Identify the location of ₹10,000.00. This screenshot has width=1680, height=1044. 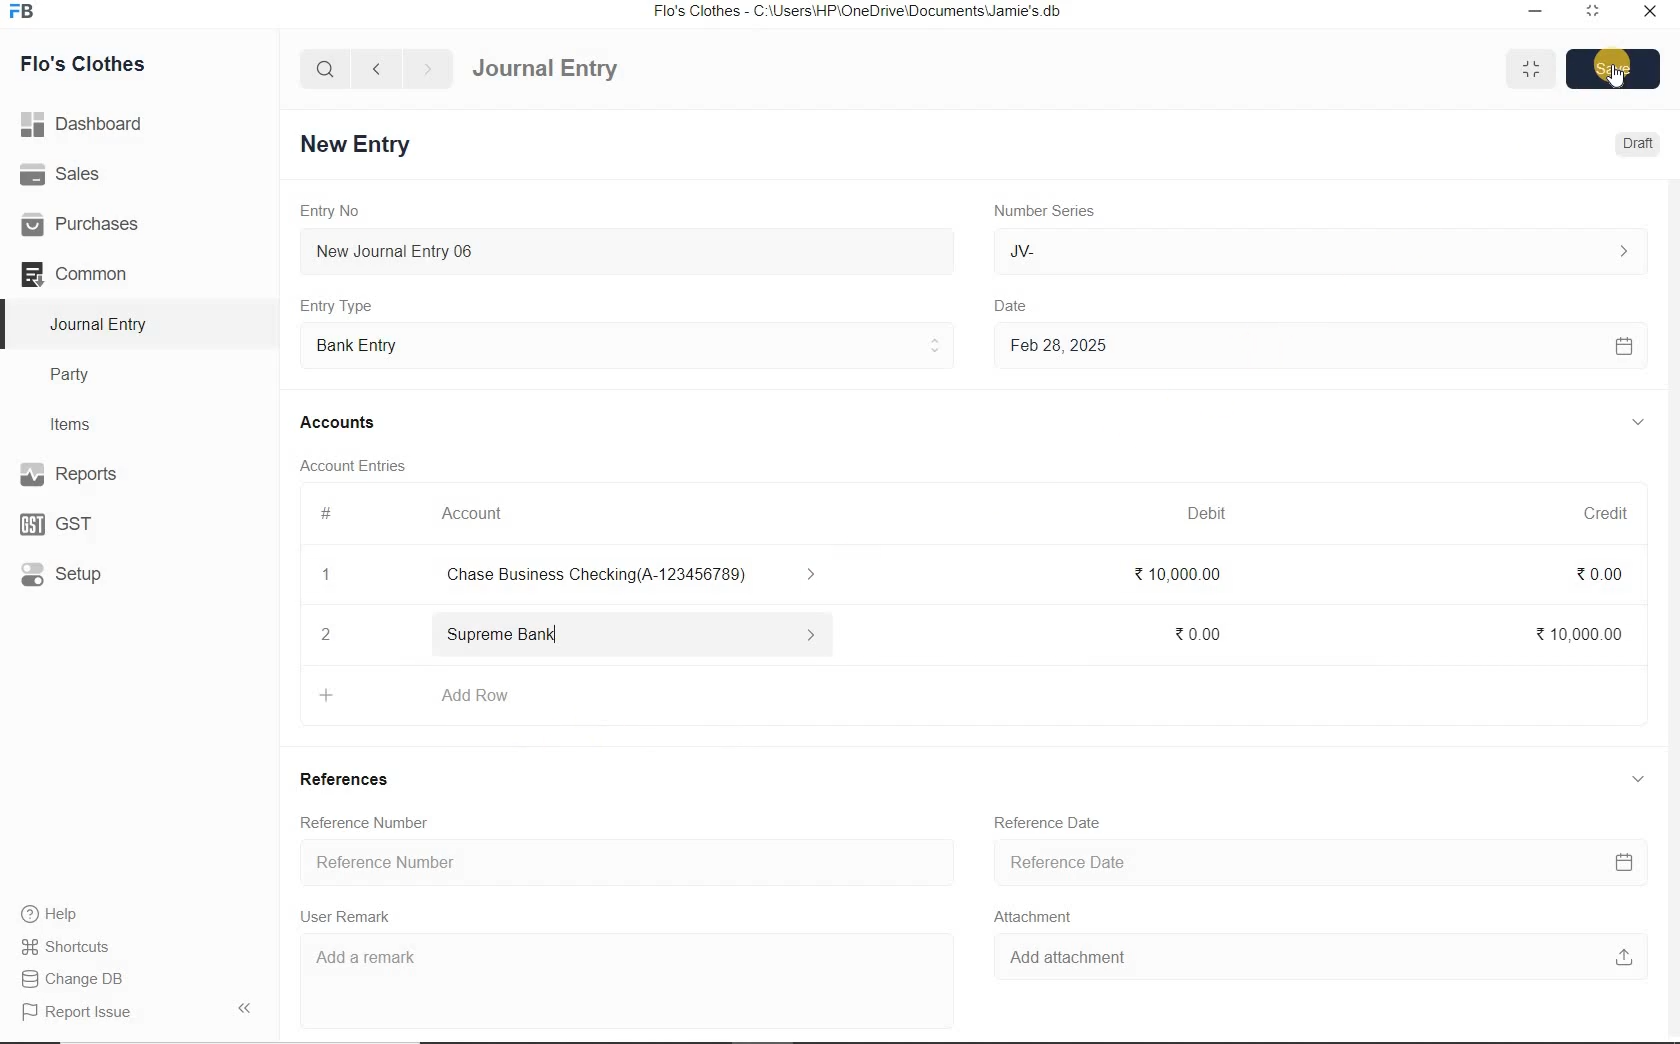
(1573, 632).